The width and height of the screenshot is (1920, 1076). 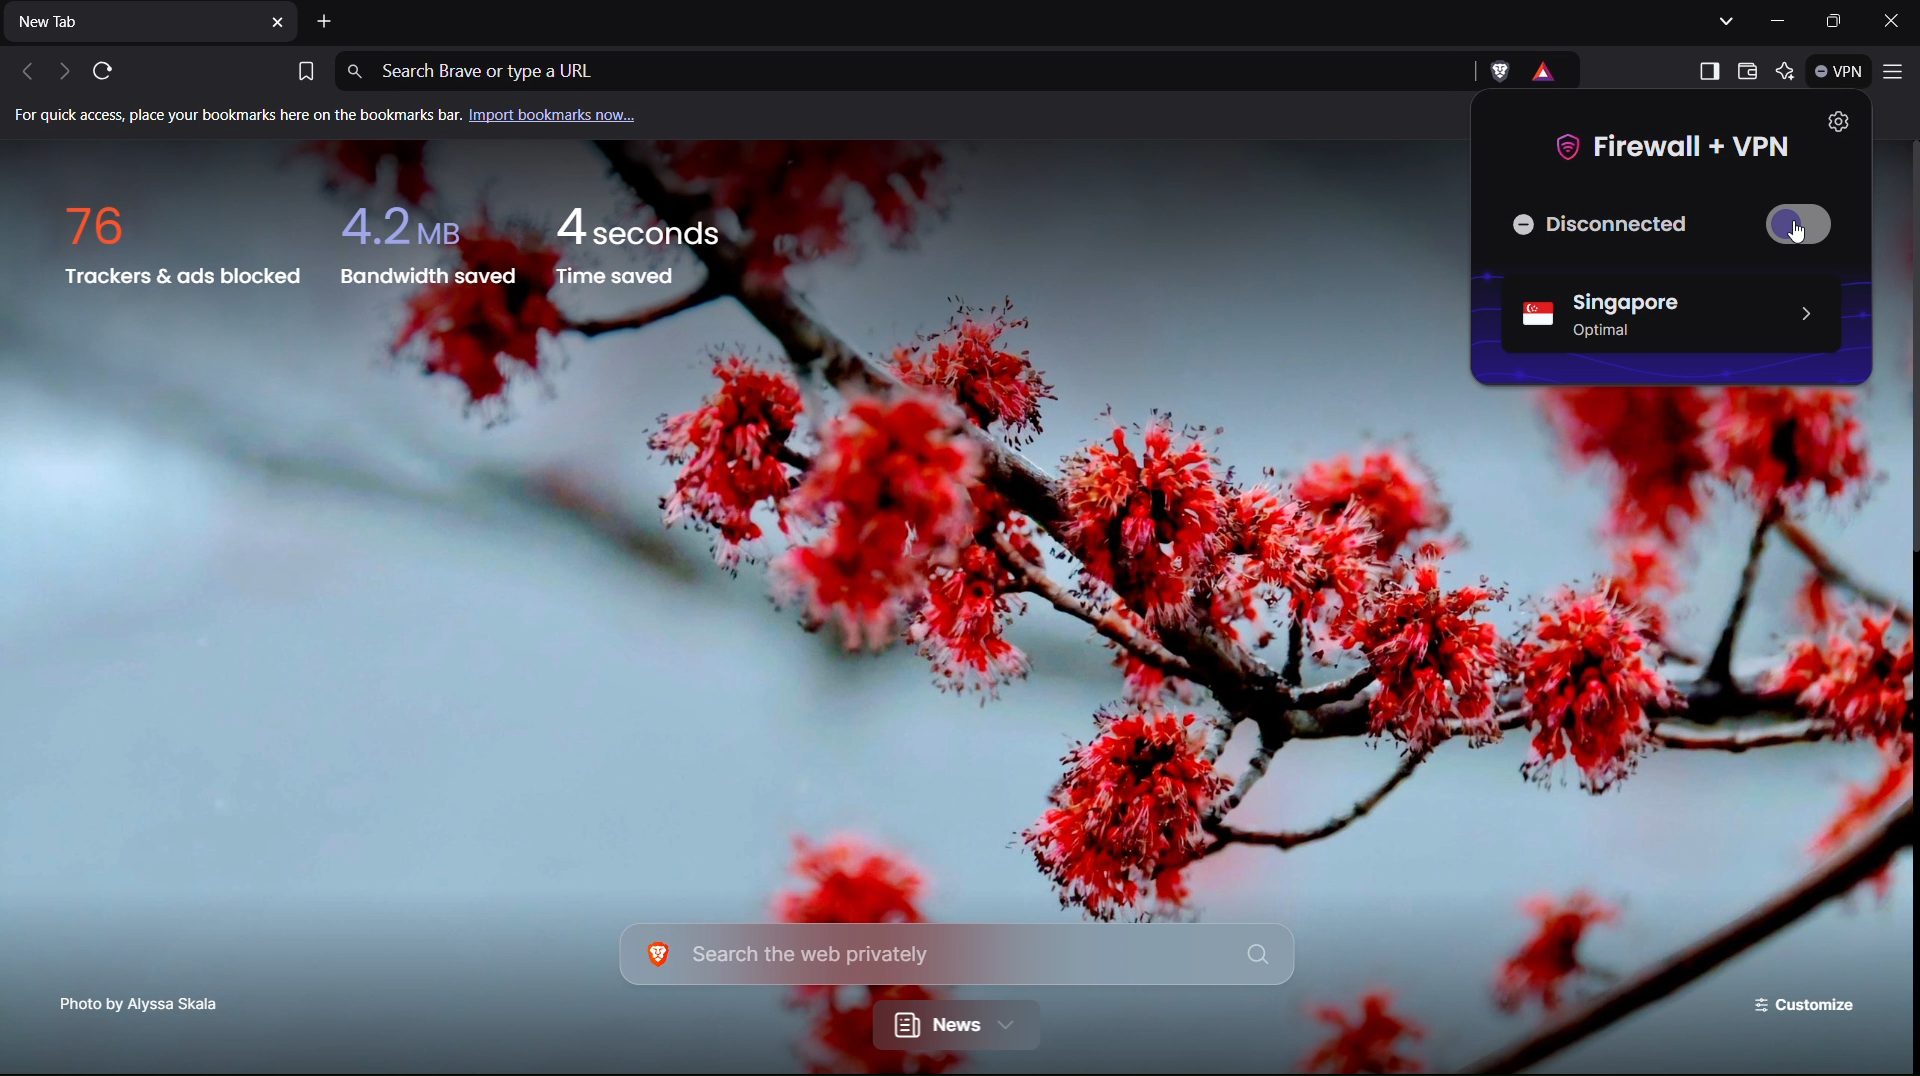 What do you see at coordinates (326, 22) in the screenshot?
I see `Add new tab` at bounding box center [326, 22].